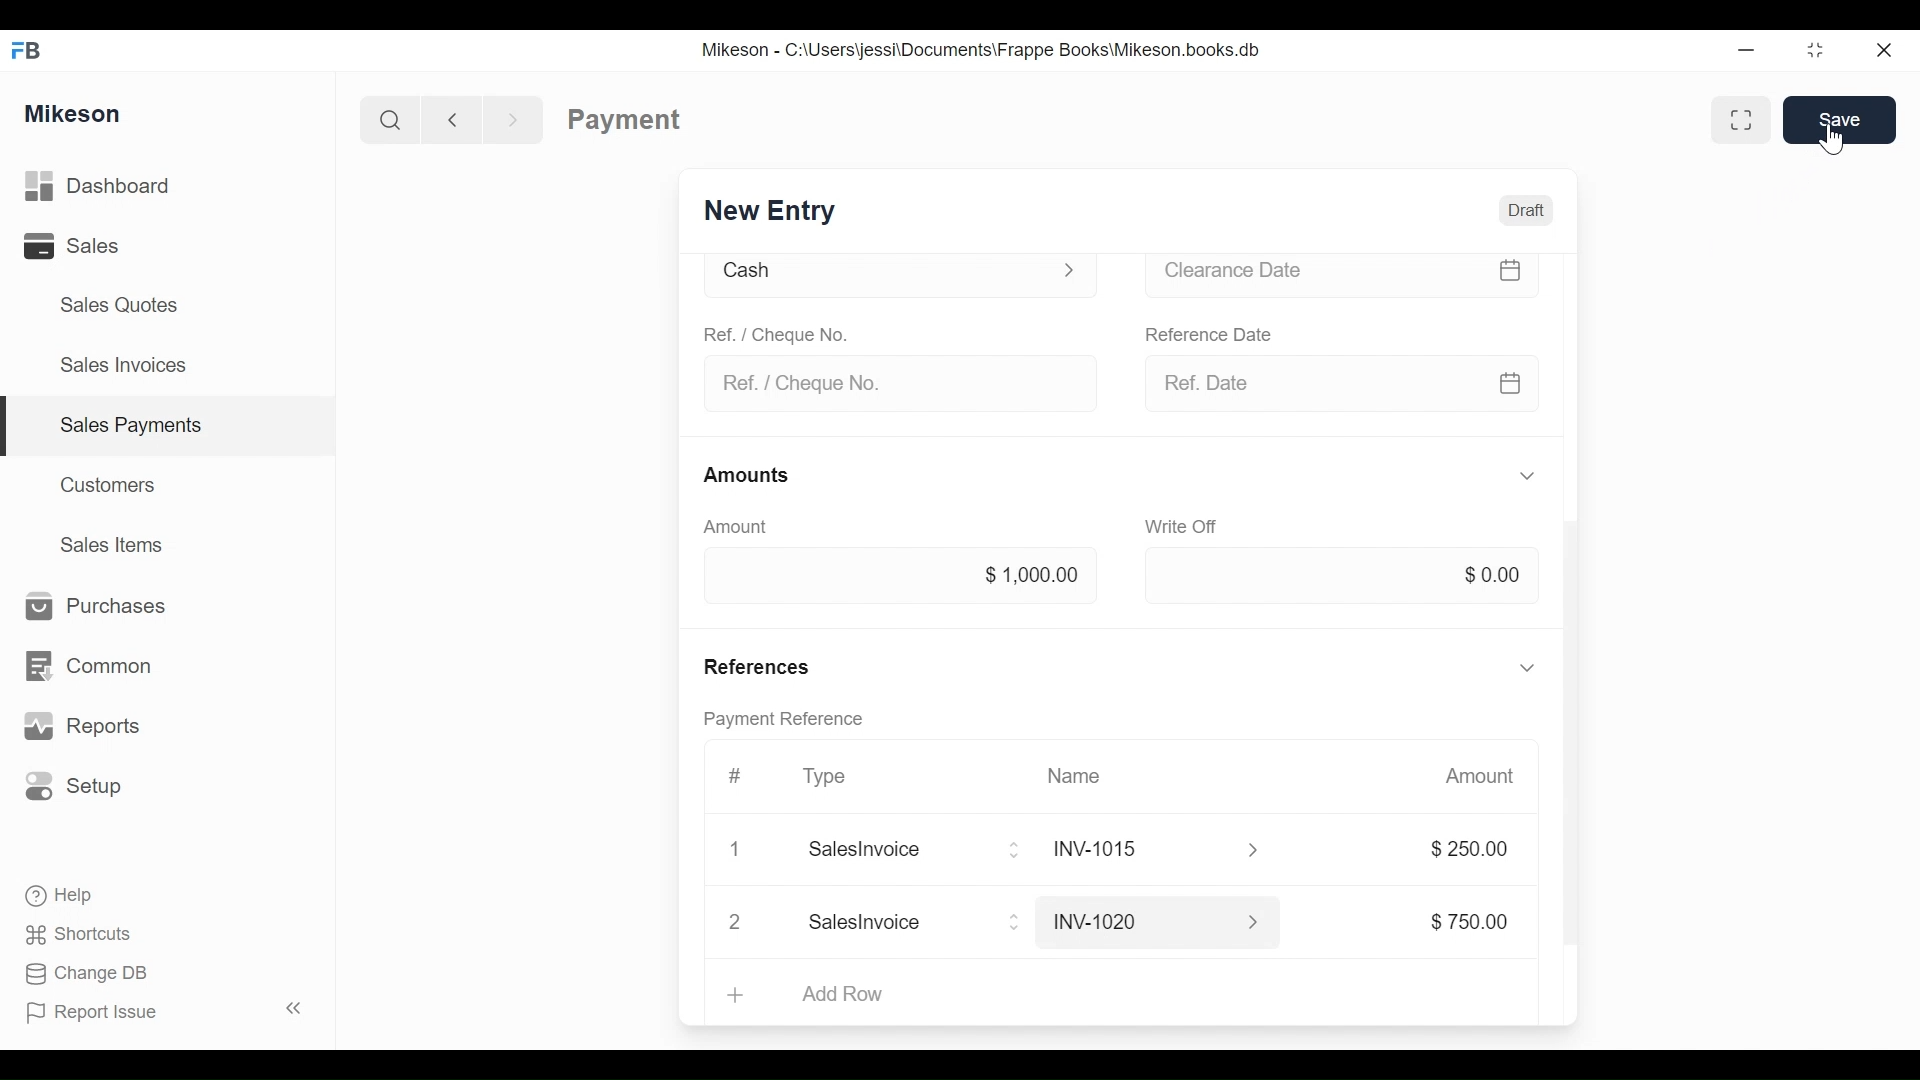 The height and width of the screenshot is (1080, 1920). I want to click on Payment, so click(623, 118).